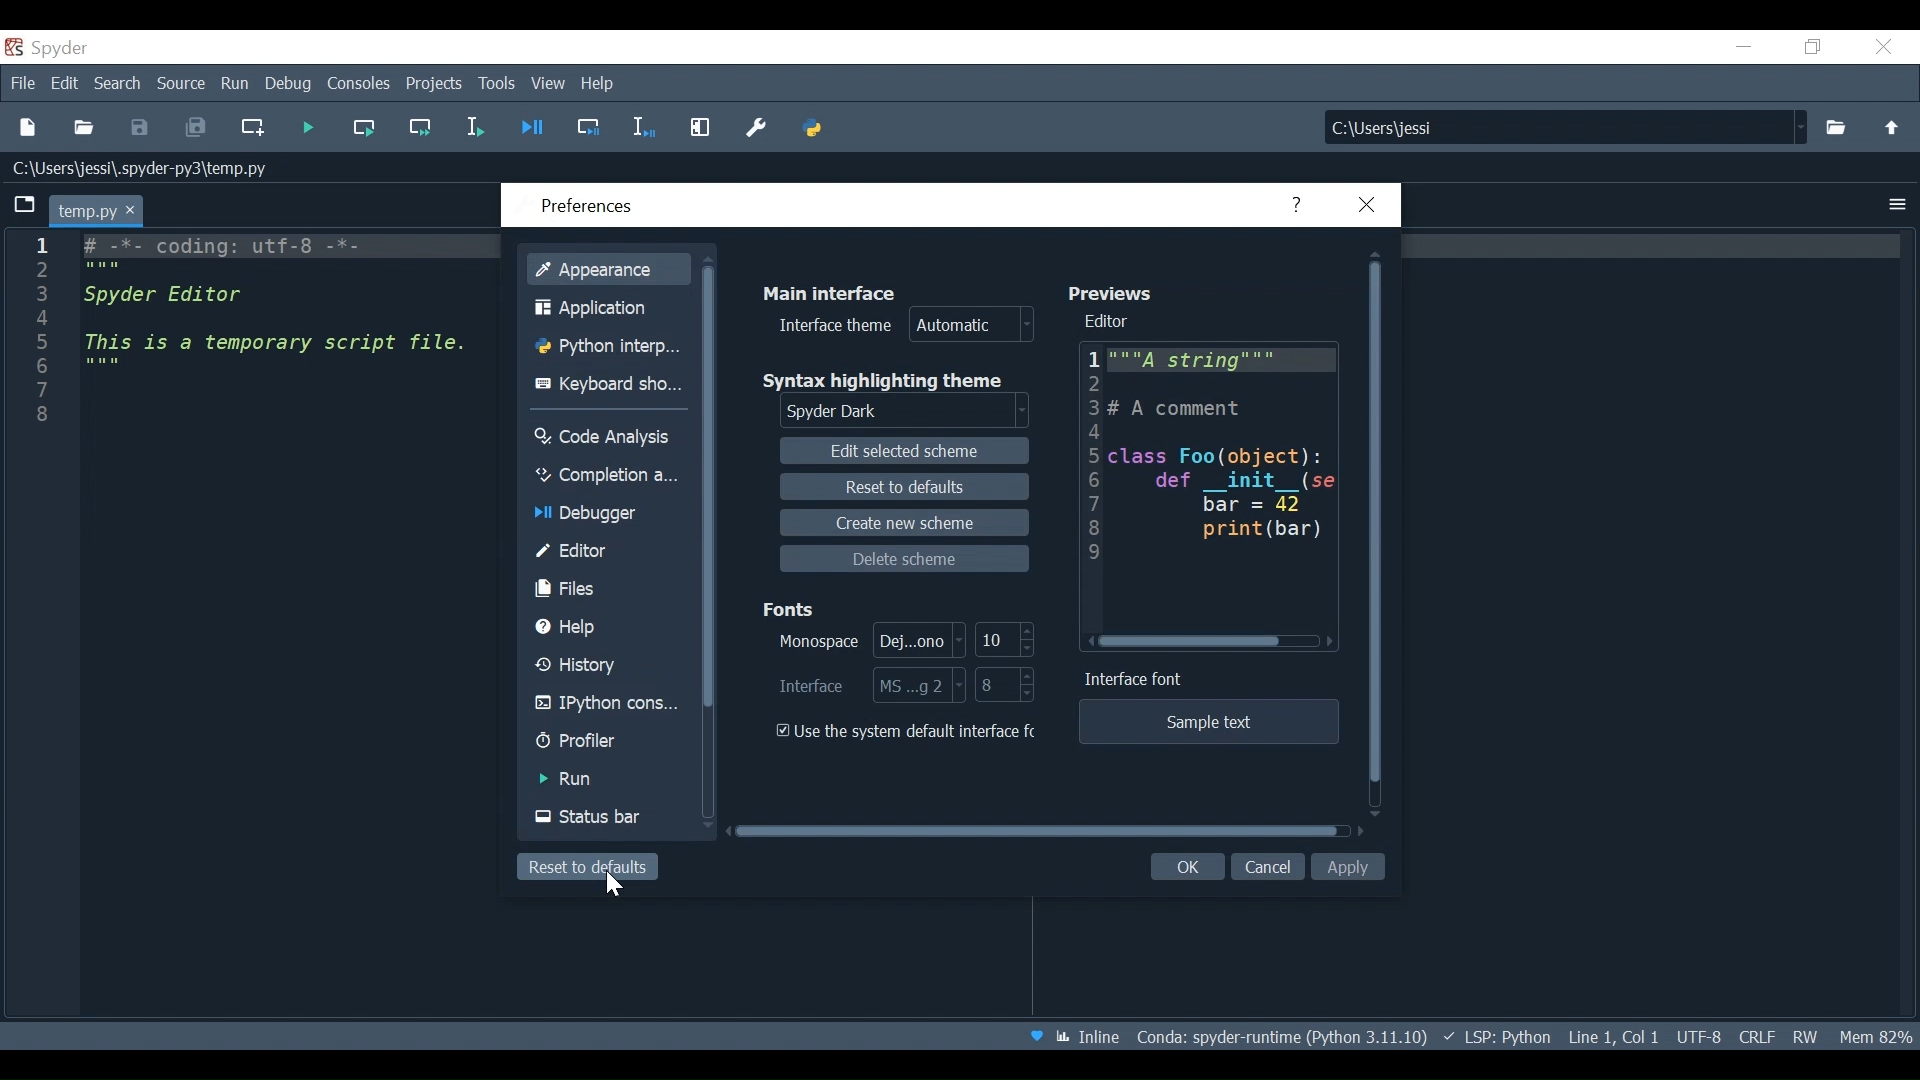  Describe the element at coordinates (613, 268) in the screenshot. I see `Appearance` at that location.